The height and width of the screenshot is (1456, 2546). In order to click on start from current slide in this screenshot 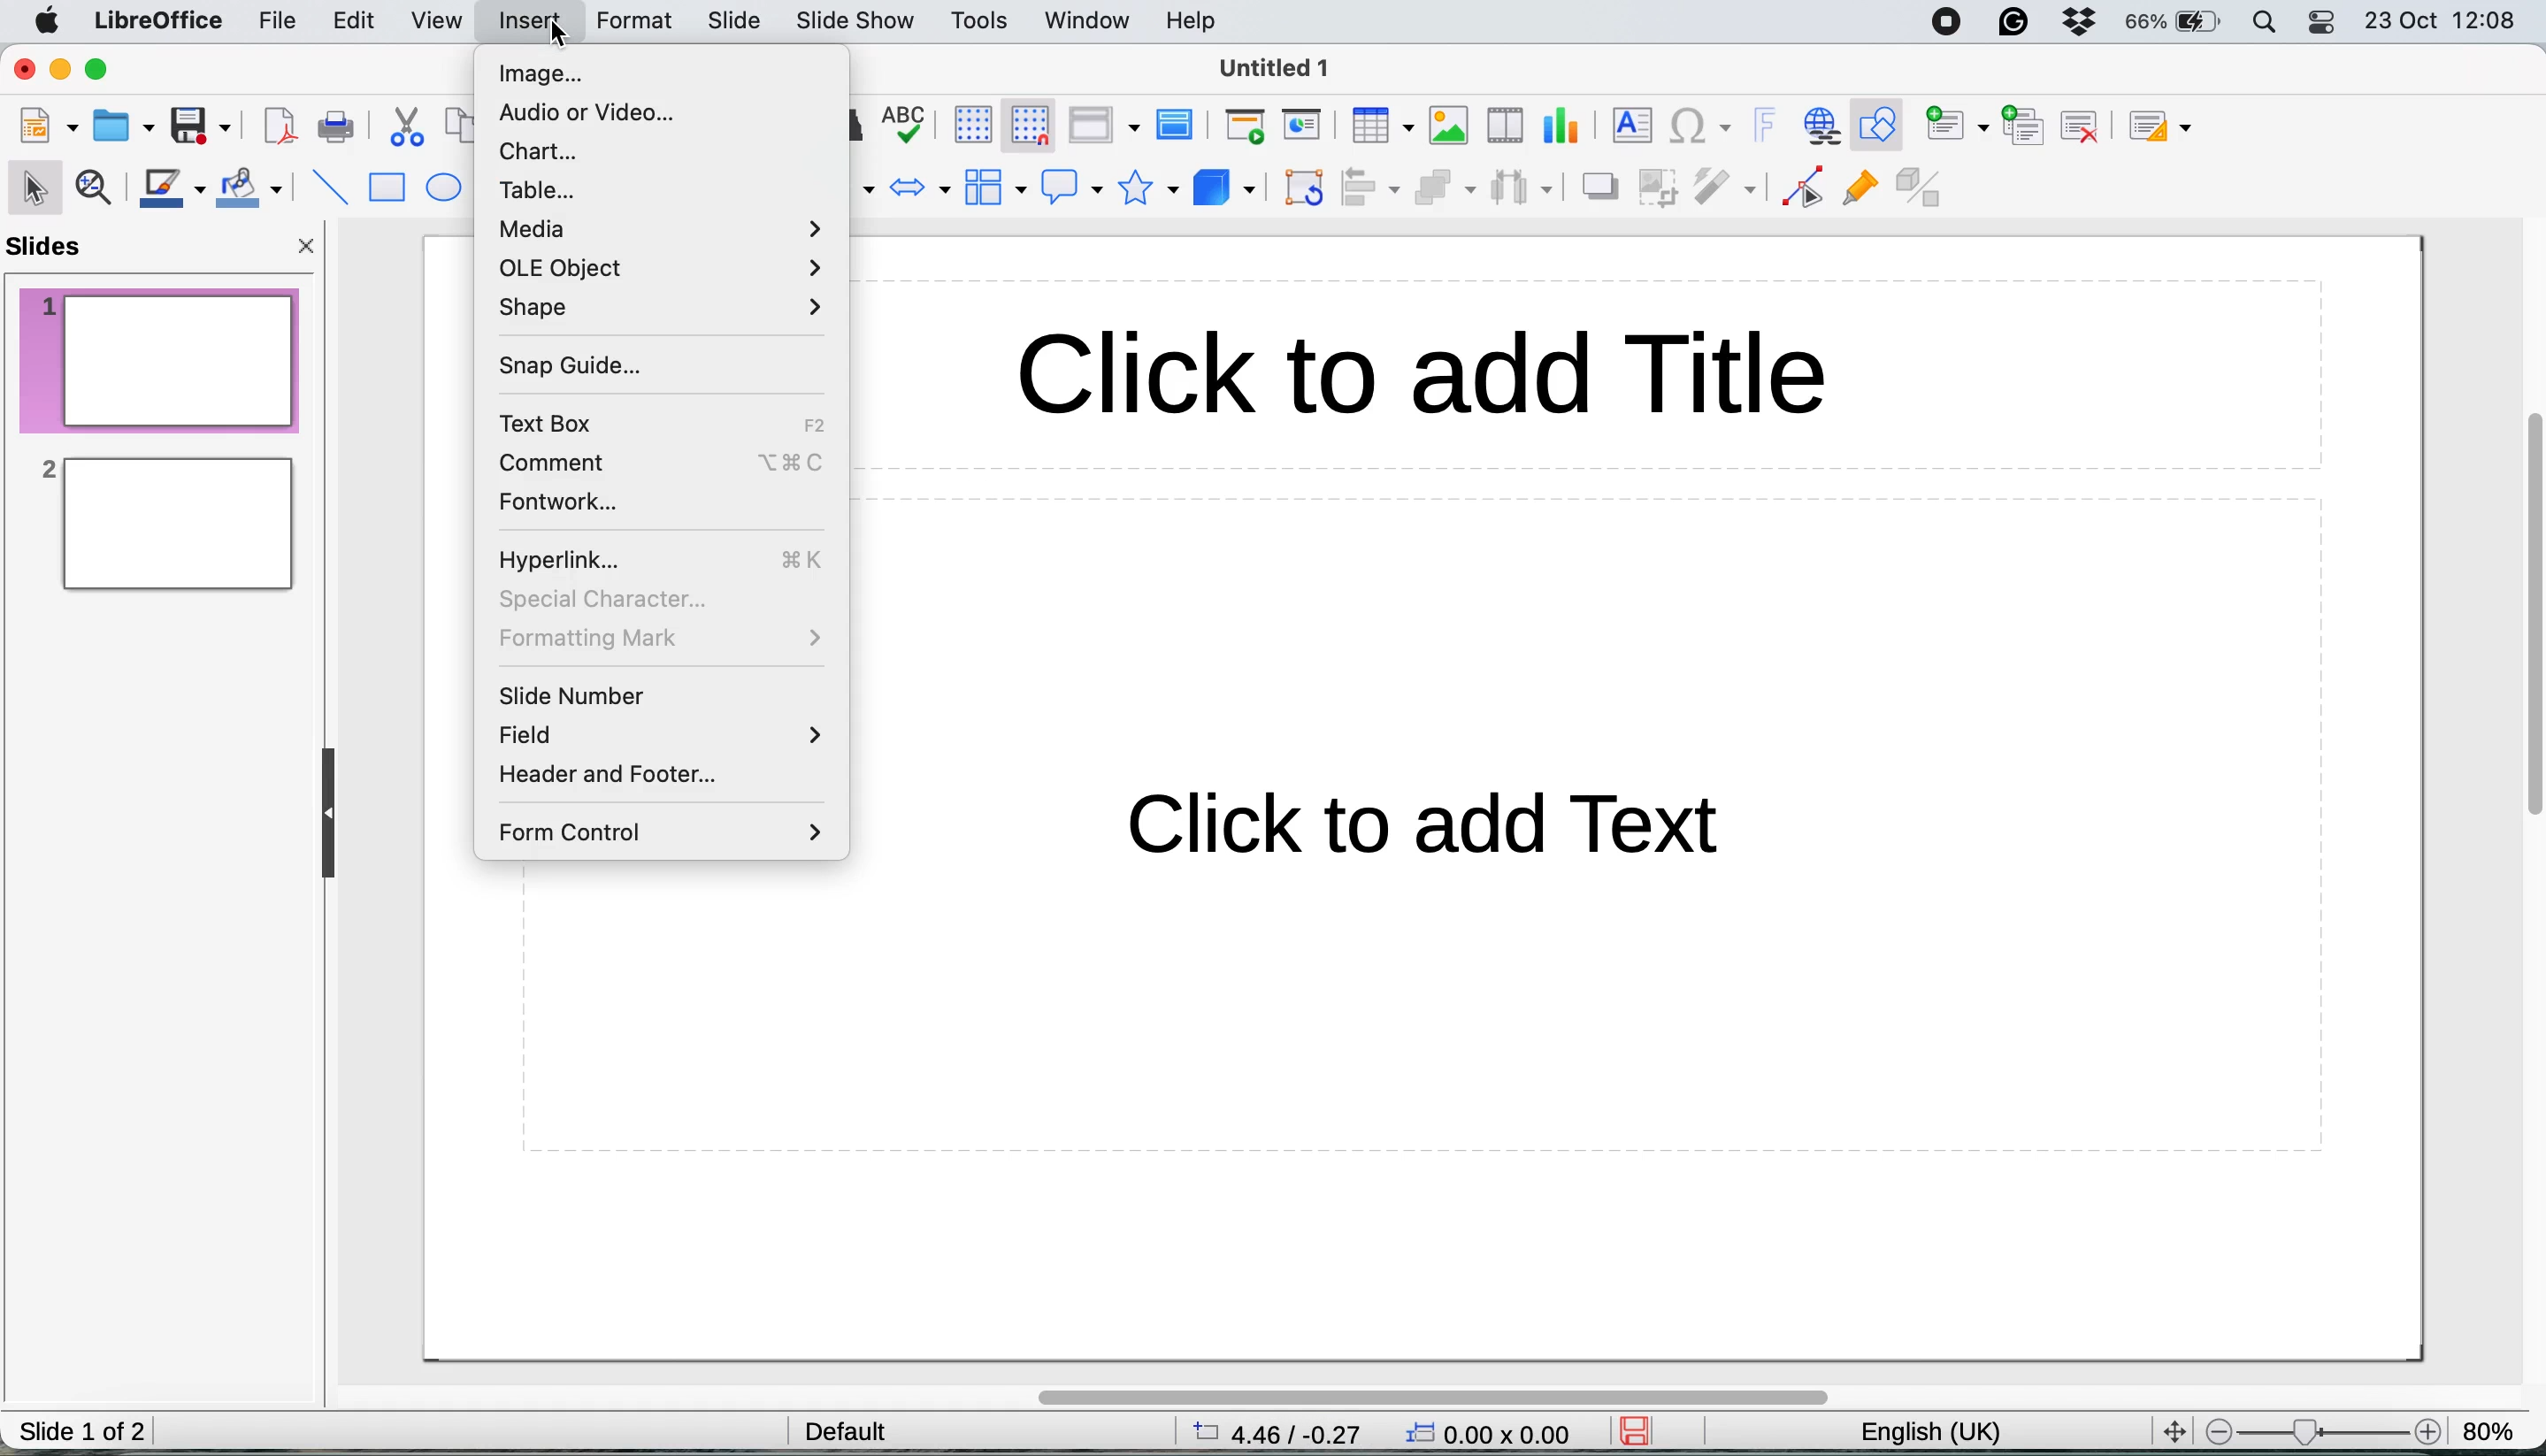, I will do `click(1305, 126)`.